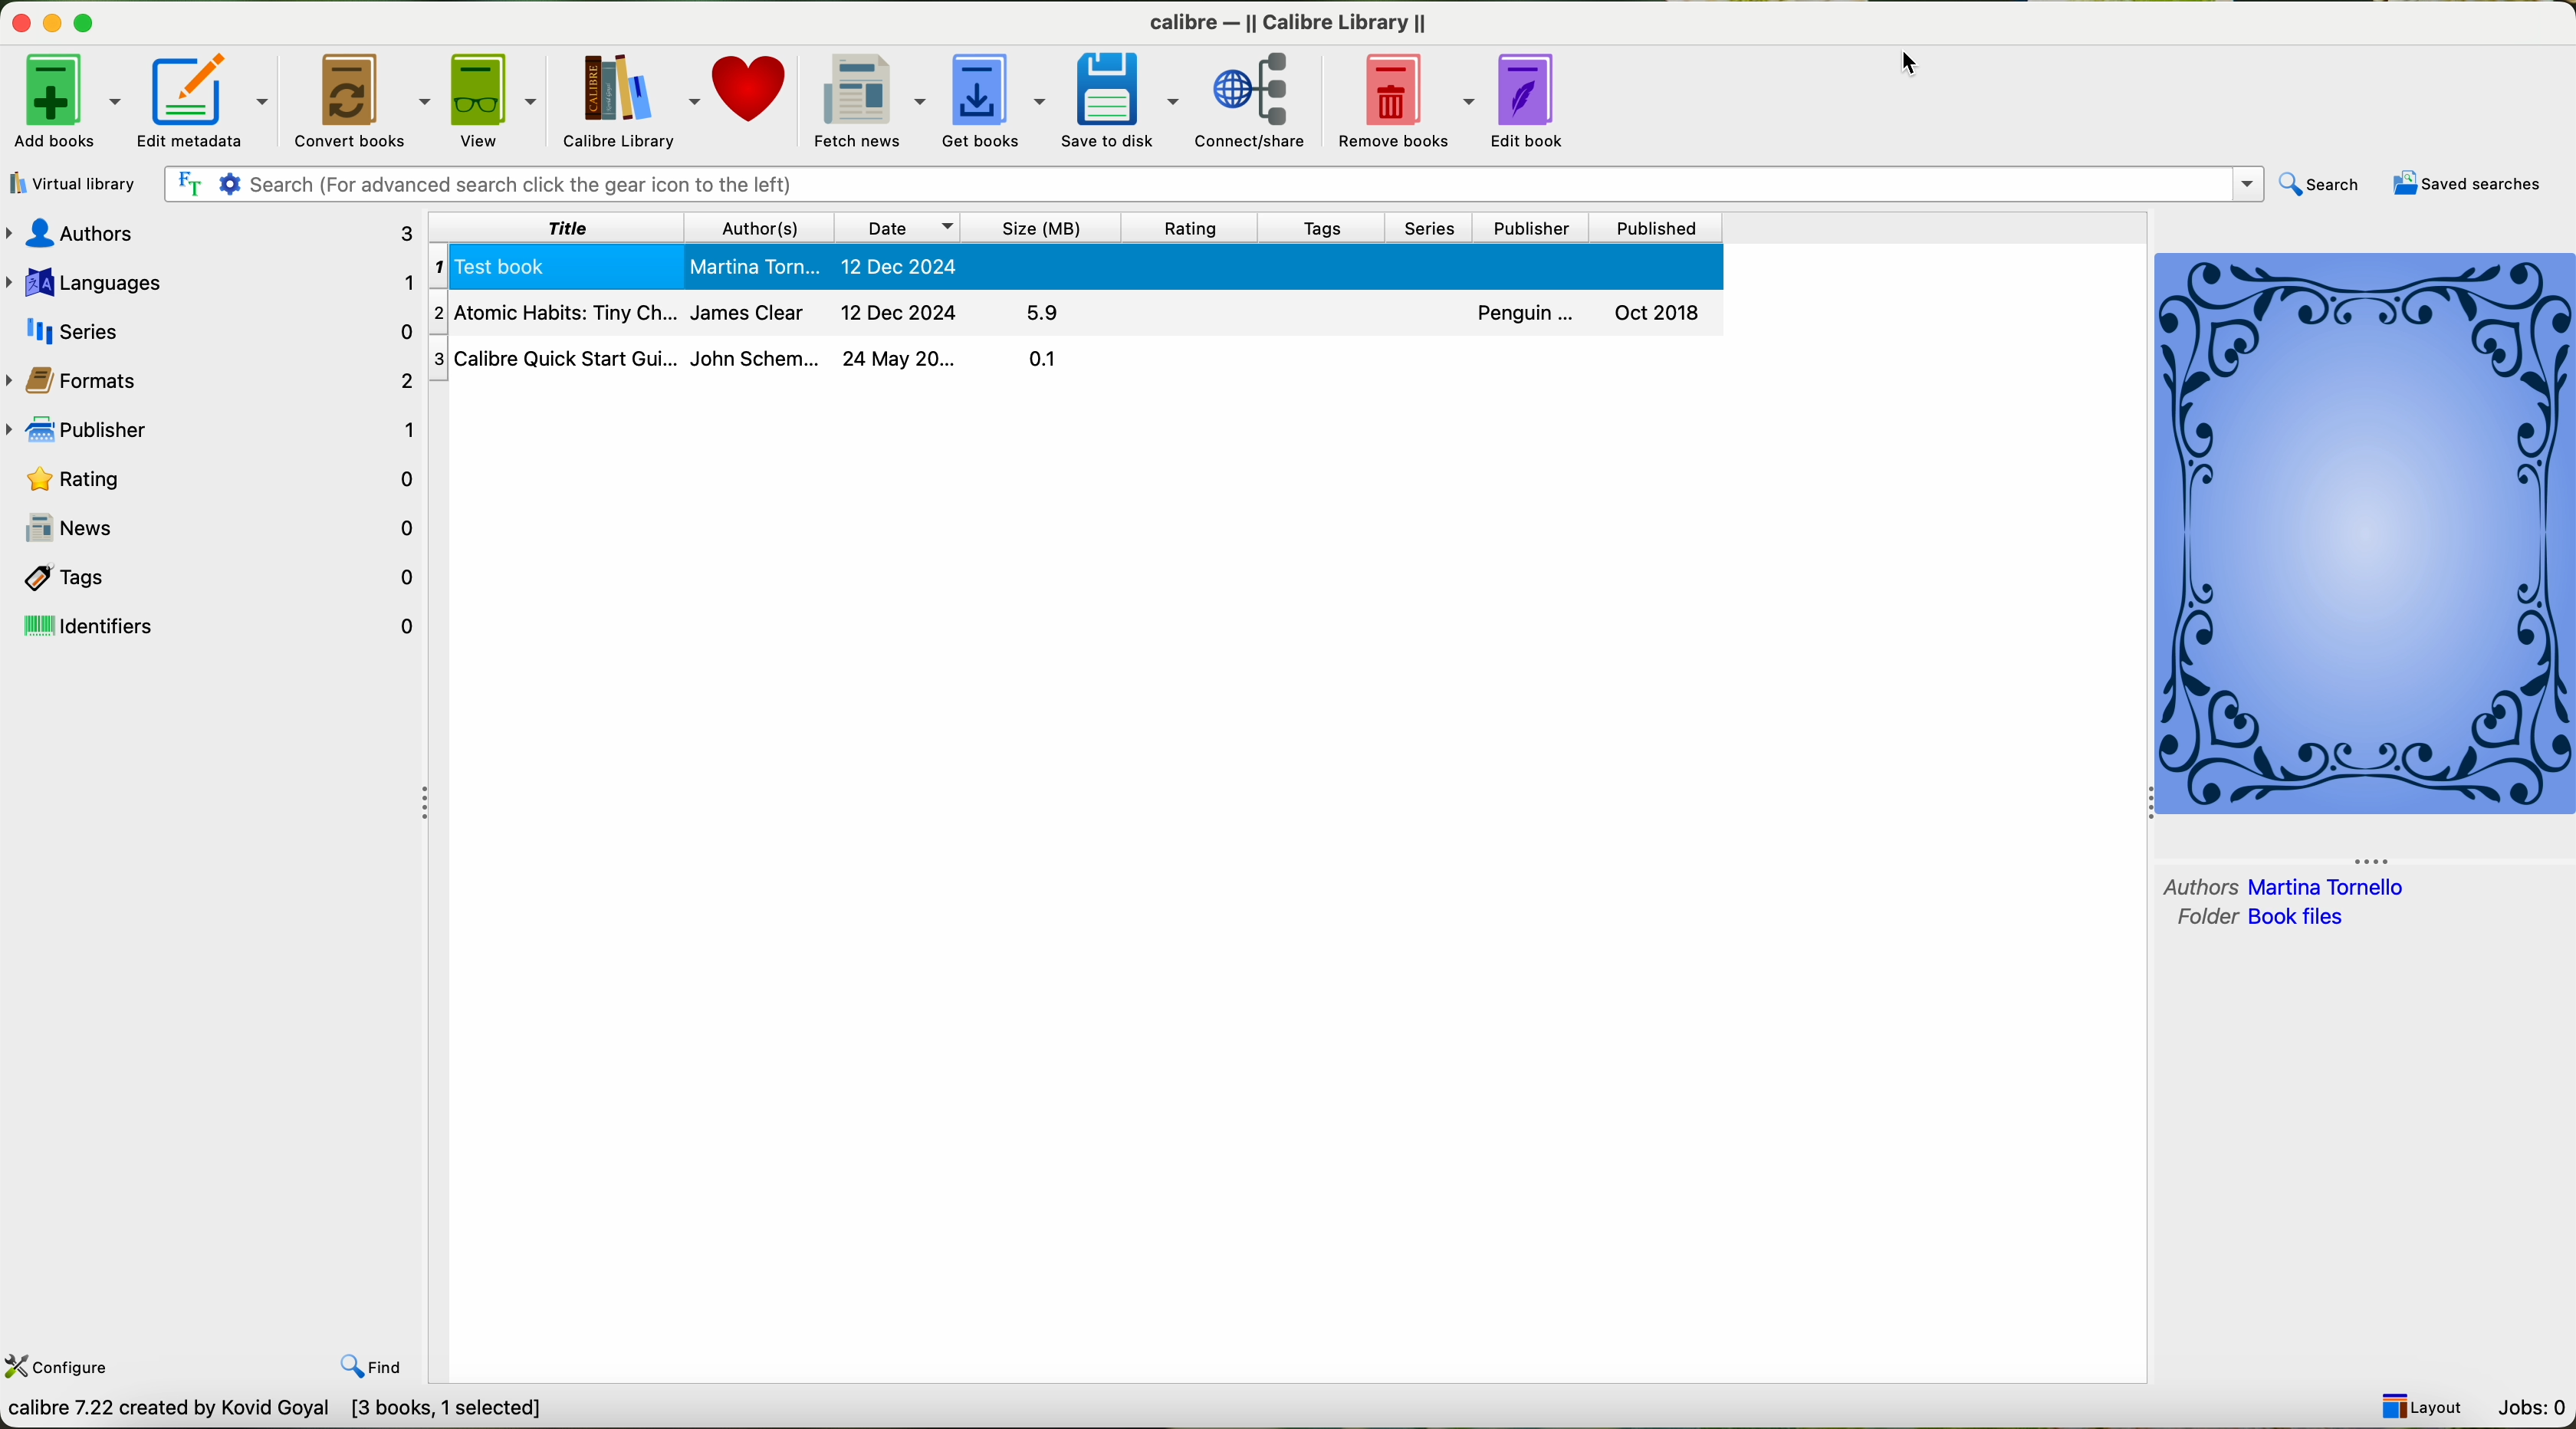  What do you see at coordinates (2365, 535) in the screenshot?
I see `cover book preview` at bounding box center [2365, 535].